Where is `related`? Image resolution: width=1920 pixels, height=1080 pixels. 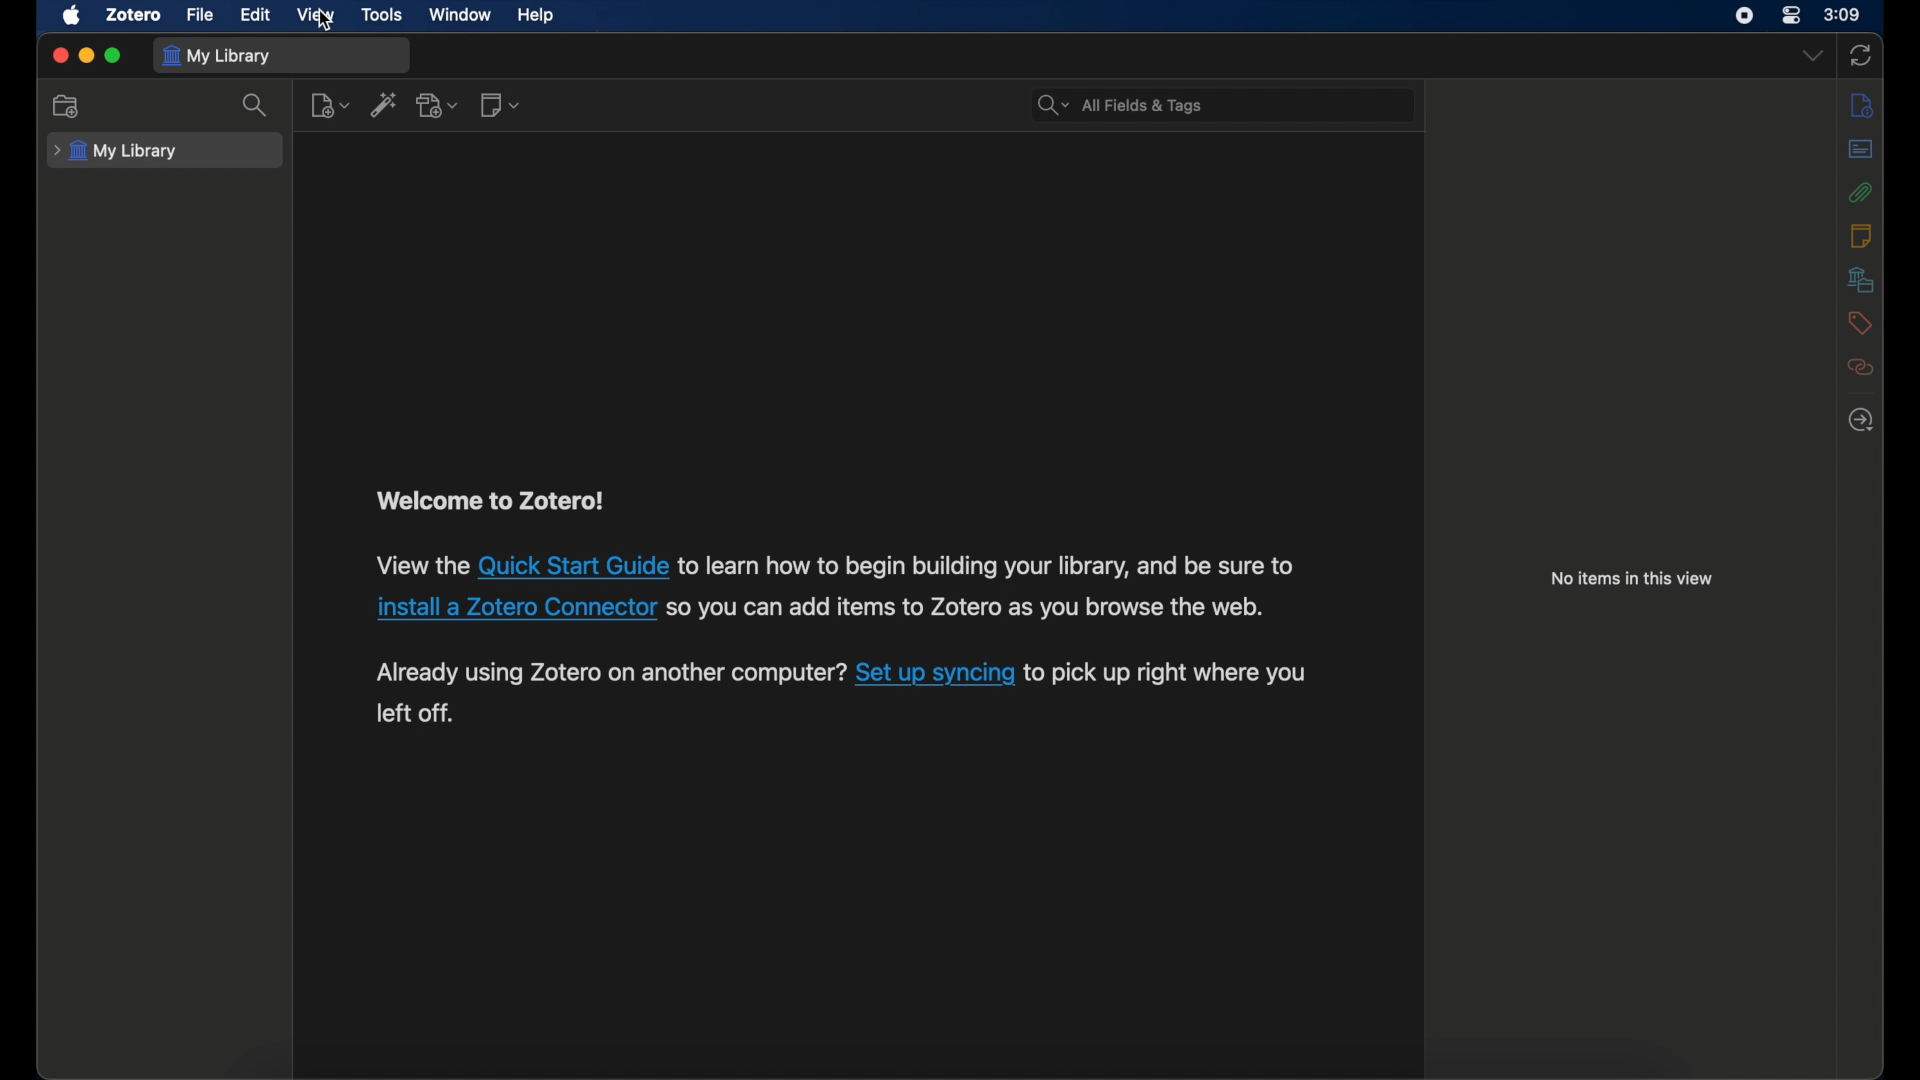 related is located at coordinates (1861, 367).